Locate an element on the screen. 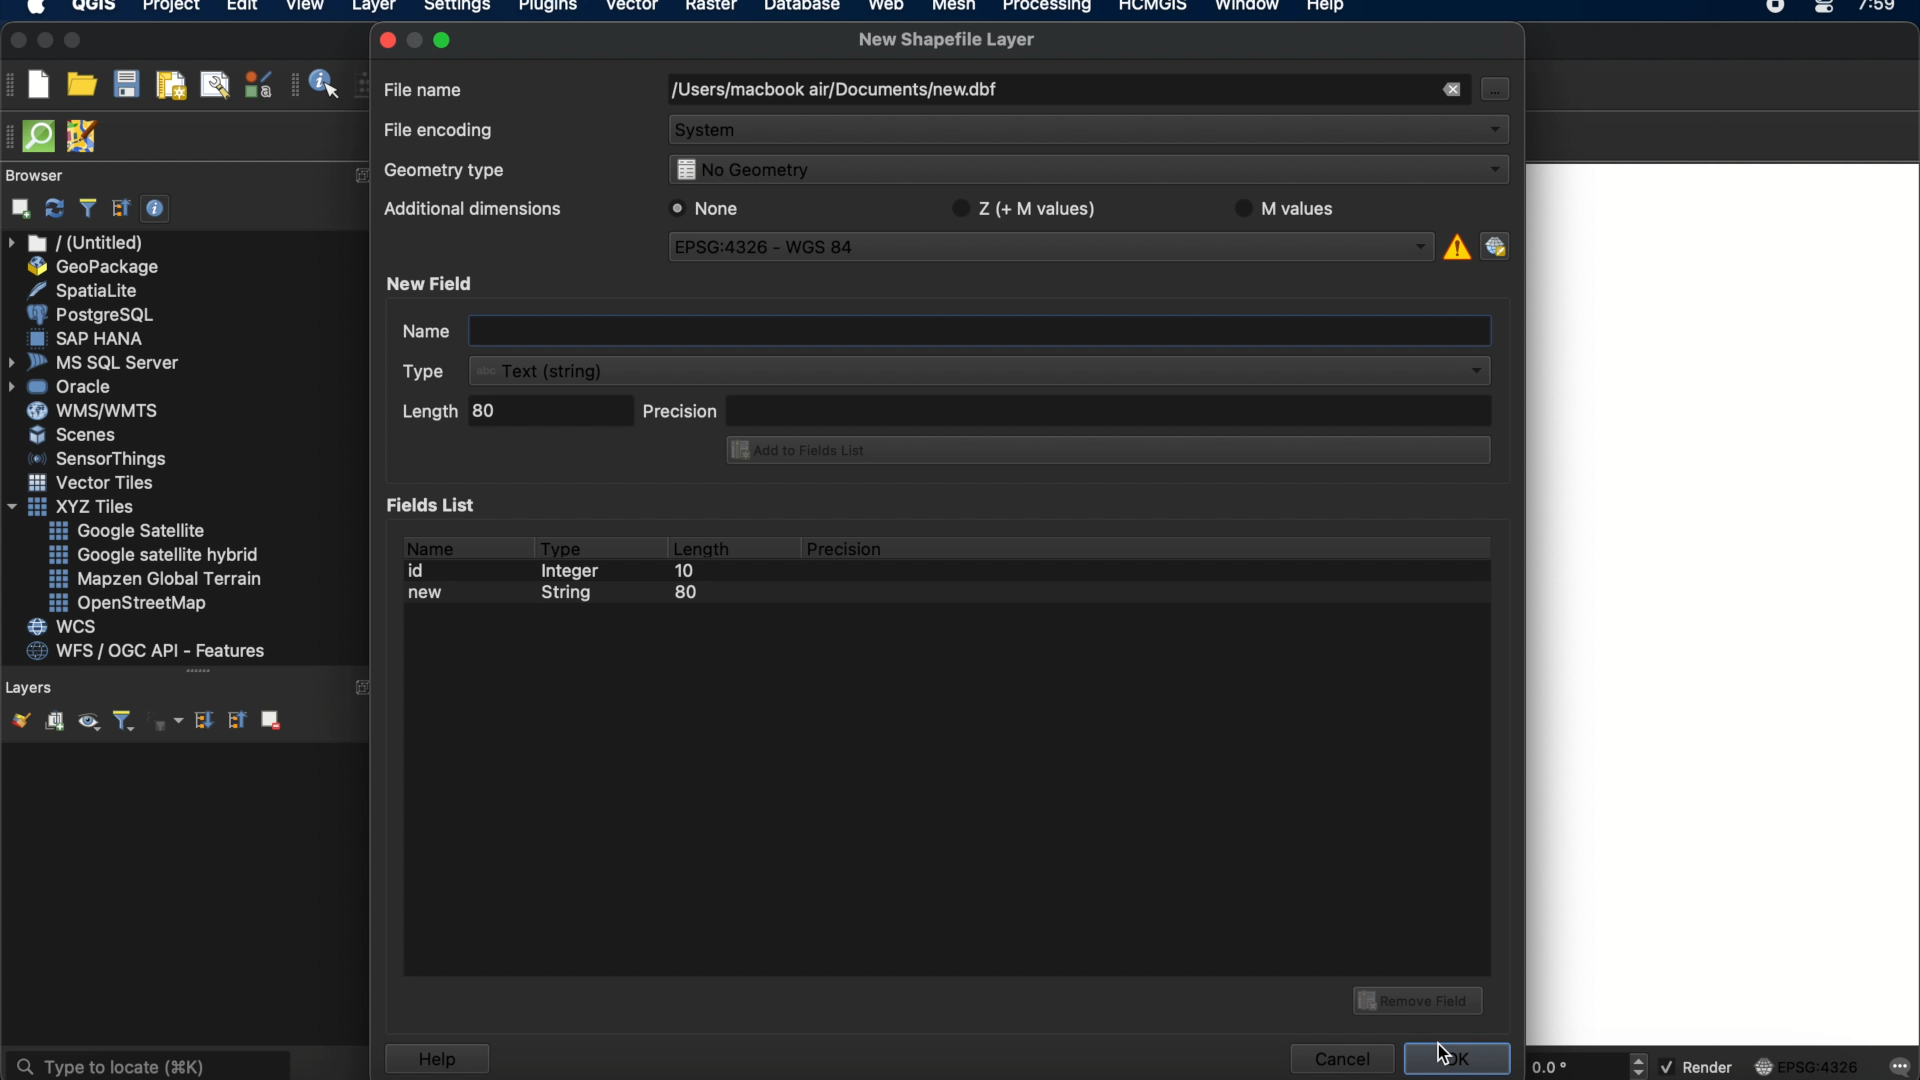 This screenshot has width=1920, height=1080. cursor is located at coordinates (1493, 88).